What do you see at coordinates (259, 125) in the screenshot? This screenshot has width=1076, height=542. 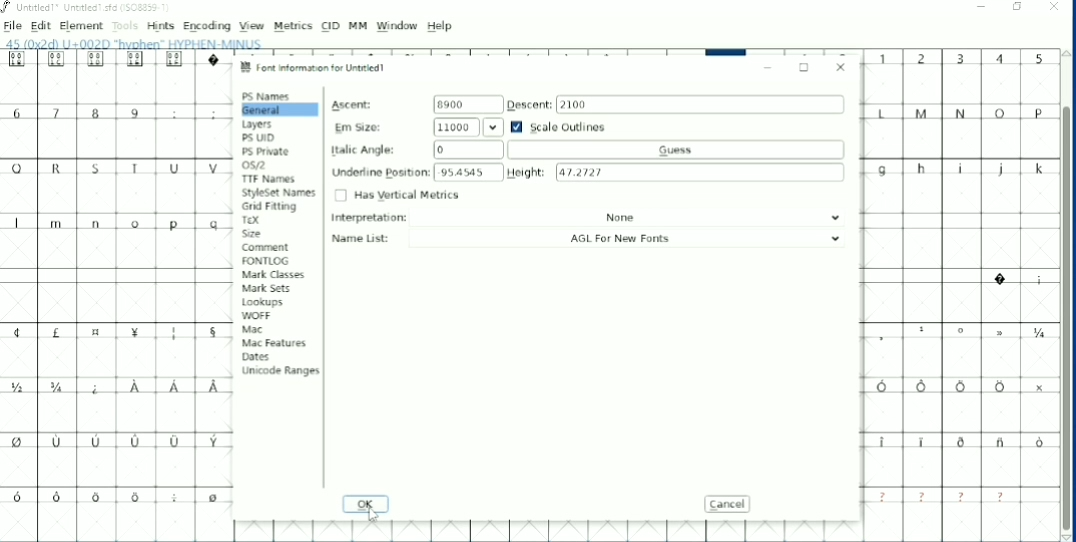 I see `Layers` at bounding box center [259, 125].